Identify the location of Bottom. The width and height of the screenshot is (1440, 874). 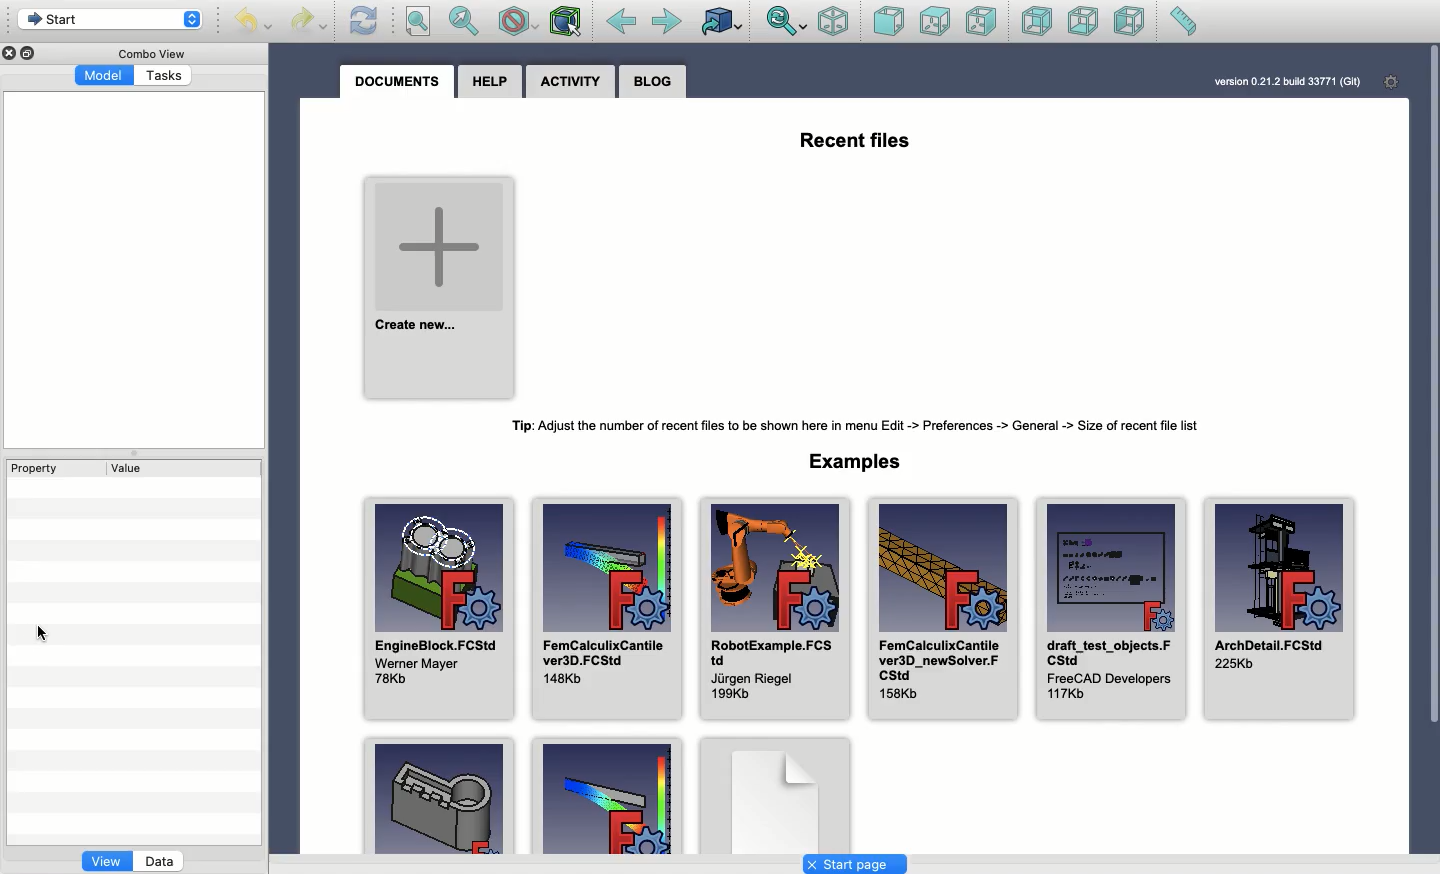
(1084, 23).